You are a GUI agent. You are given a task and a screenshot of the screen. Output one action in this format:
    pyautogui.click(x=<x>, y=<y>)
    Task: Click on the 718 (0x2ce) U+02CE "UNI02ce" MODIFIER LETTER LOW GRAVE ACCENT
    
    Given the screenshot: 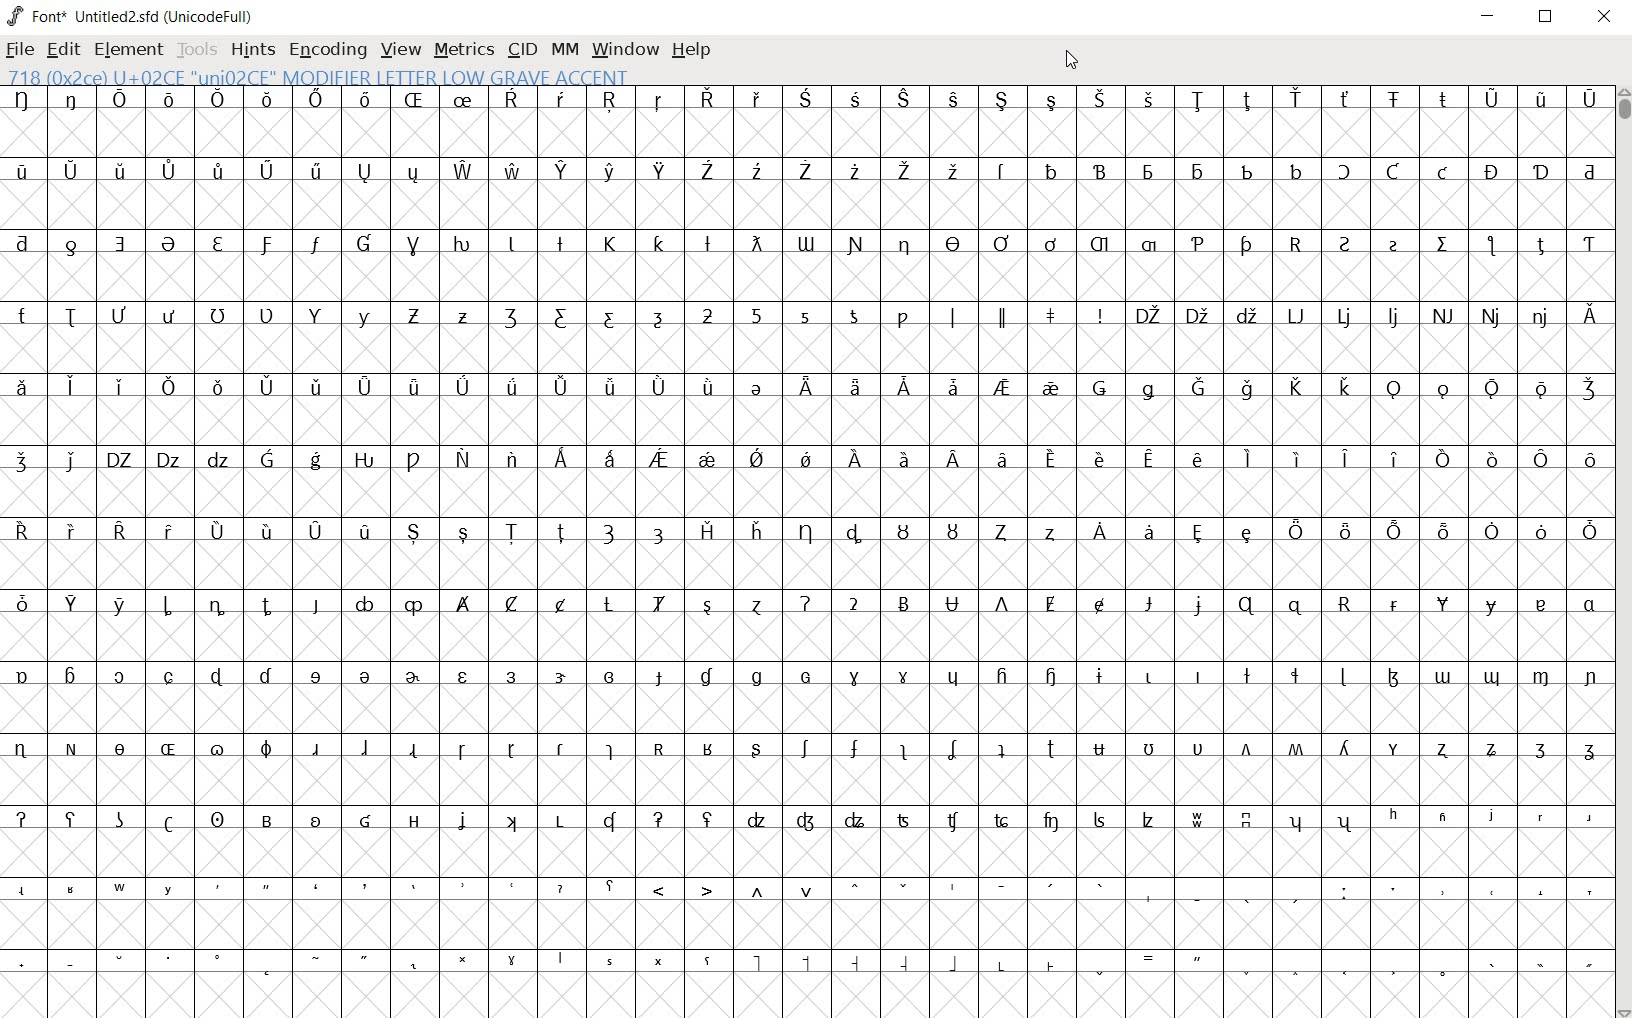 What is the action you would take?
    pyautogui.click(x=321, y=77)
    